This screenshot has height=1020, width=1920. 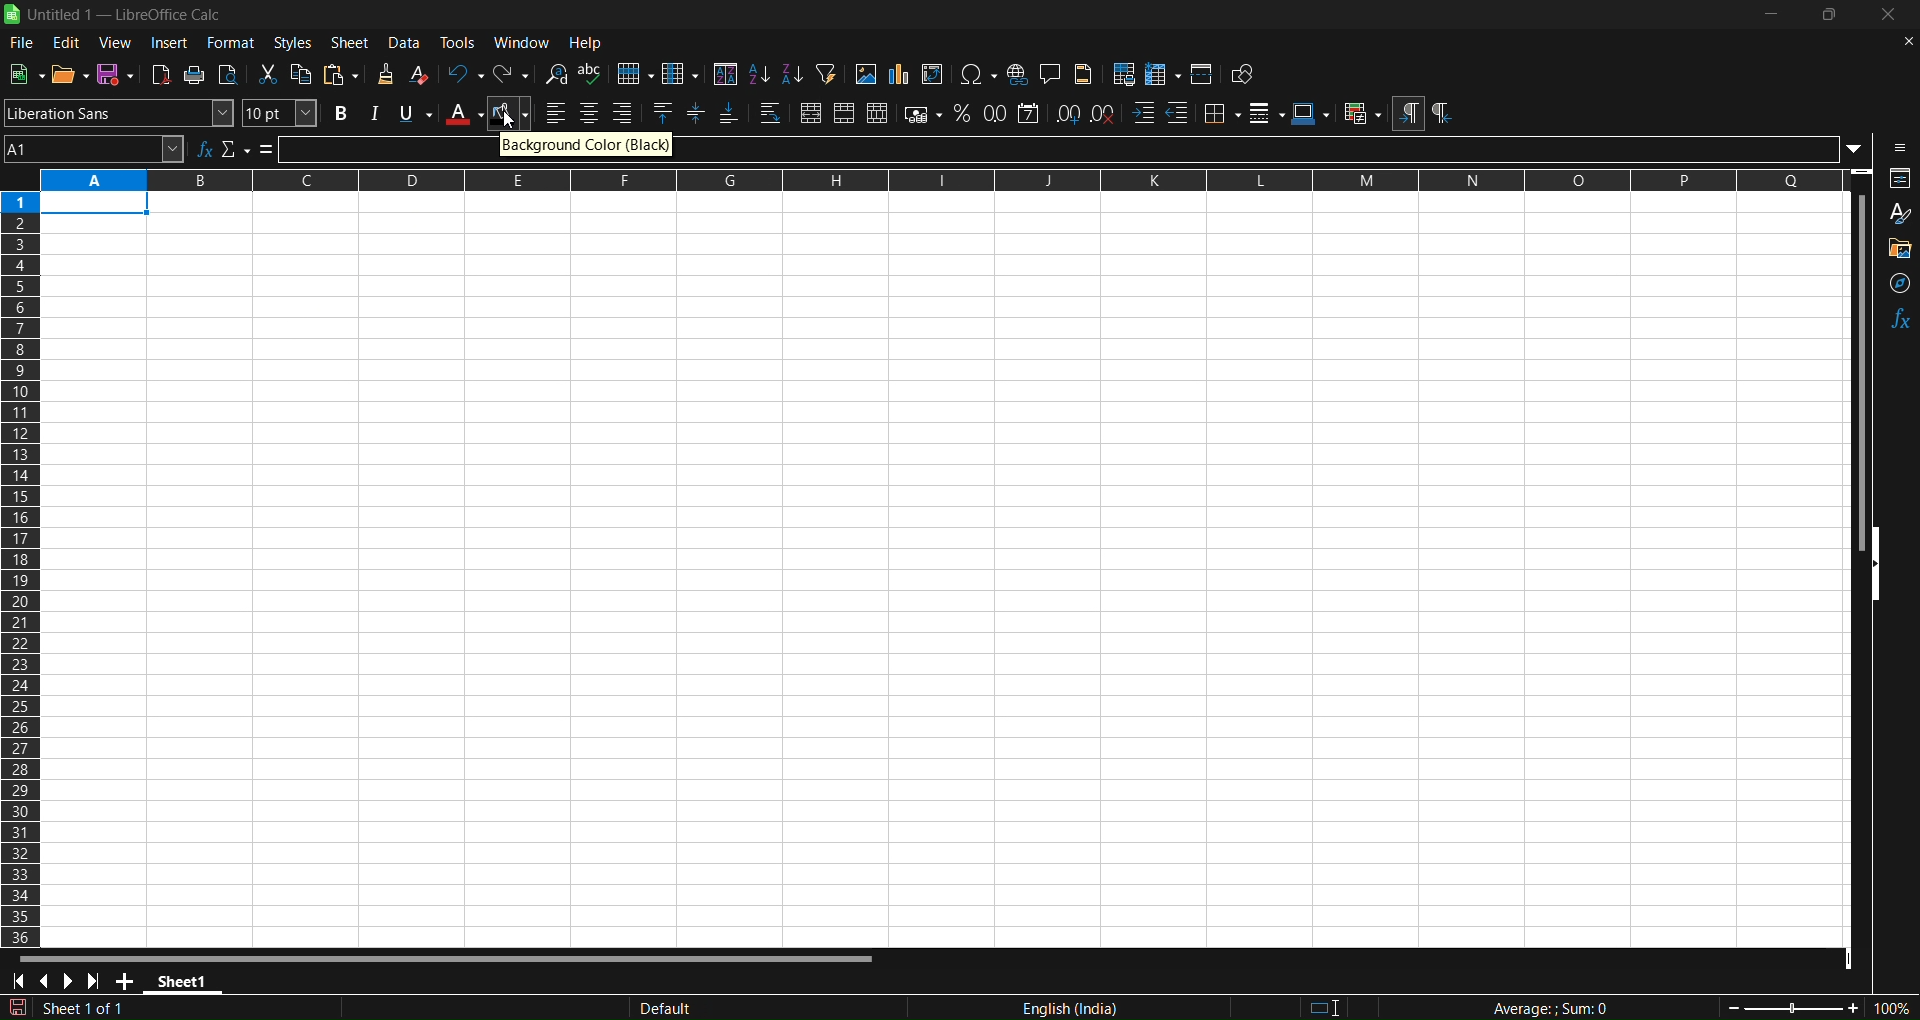 What do you see at coordinates (1086, 75) in the screenshot?
I see `heders and footer` at bounding box center [1086, 75].